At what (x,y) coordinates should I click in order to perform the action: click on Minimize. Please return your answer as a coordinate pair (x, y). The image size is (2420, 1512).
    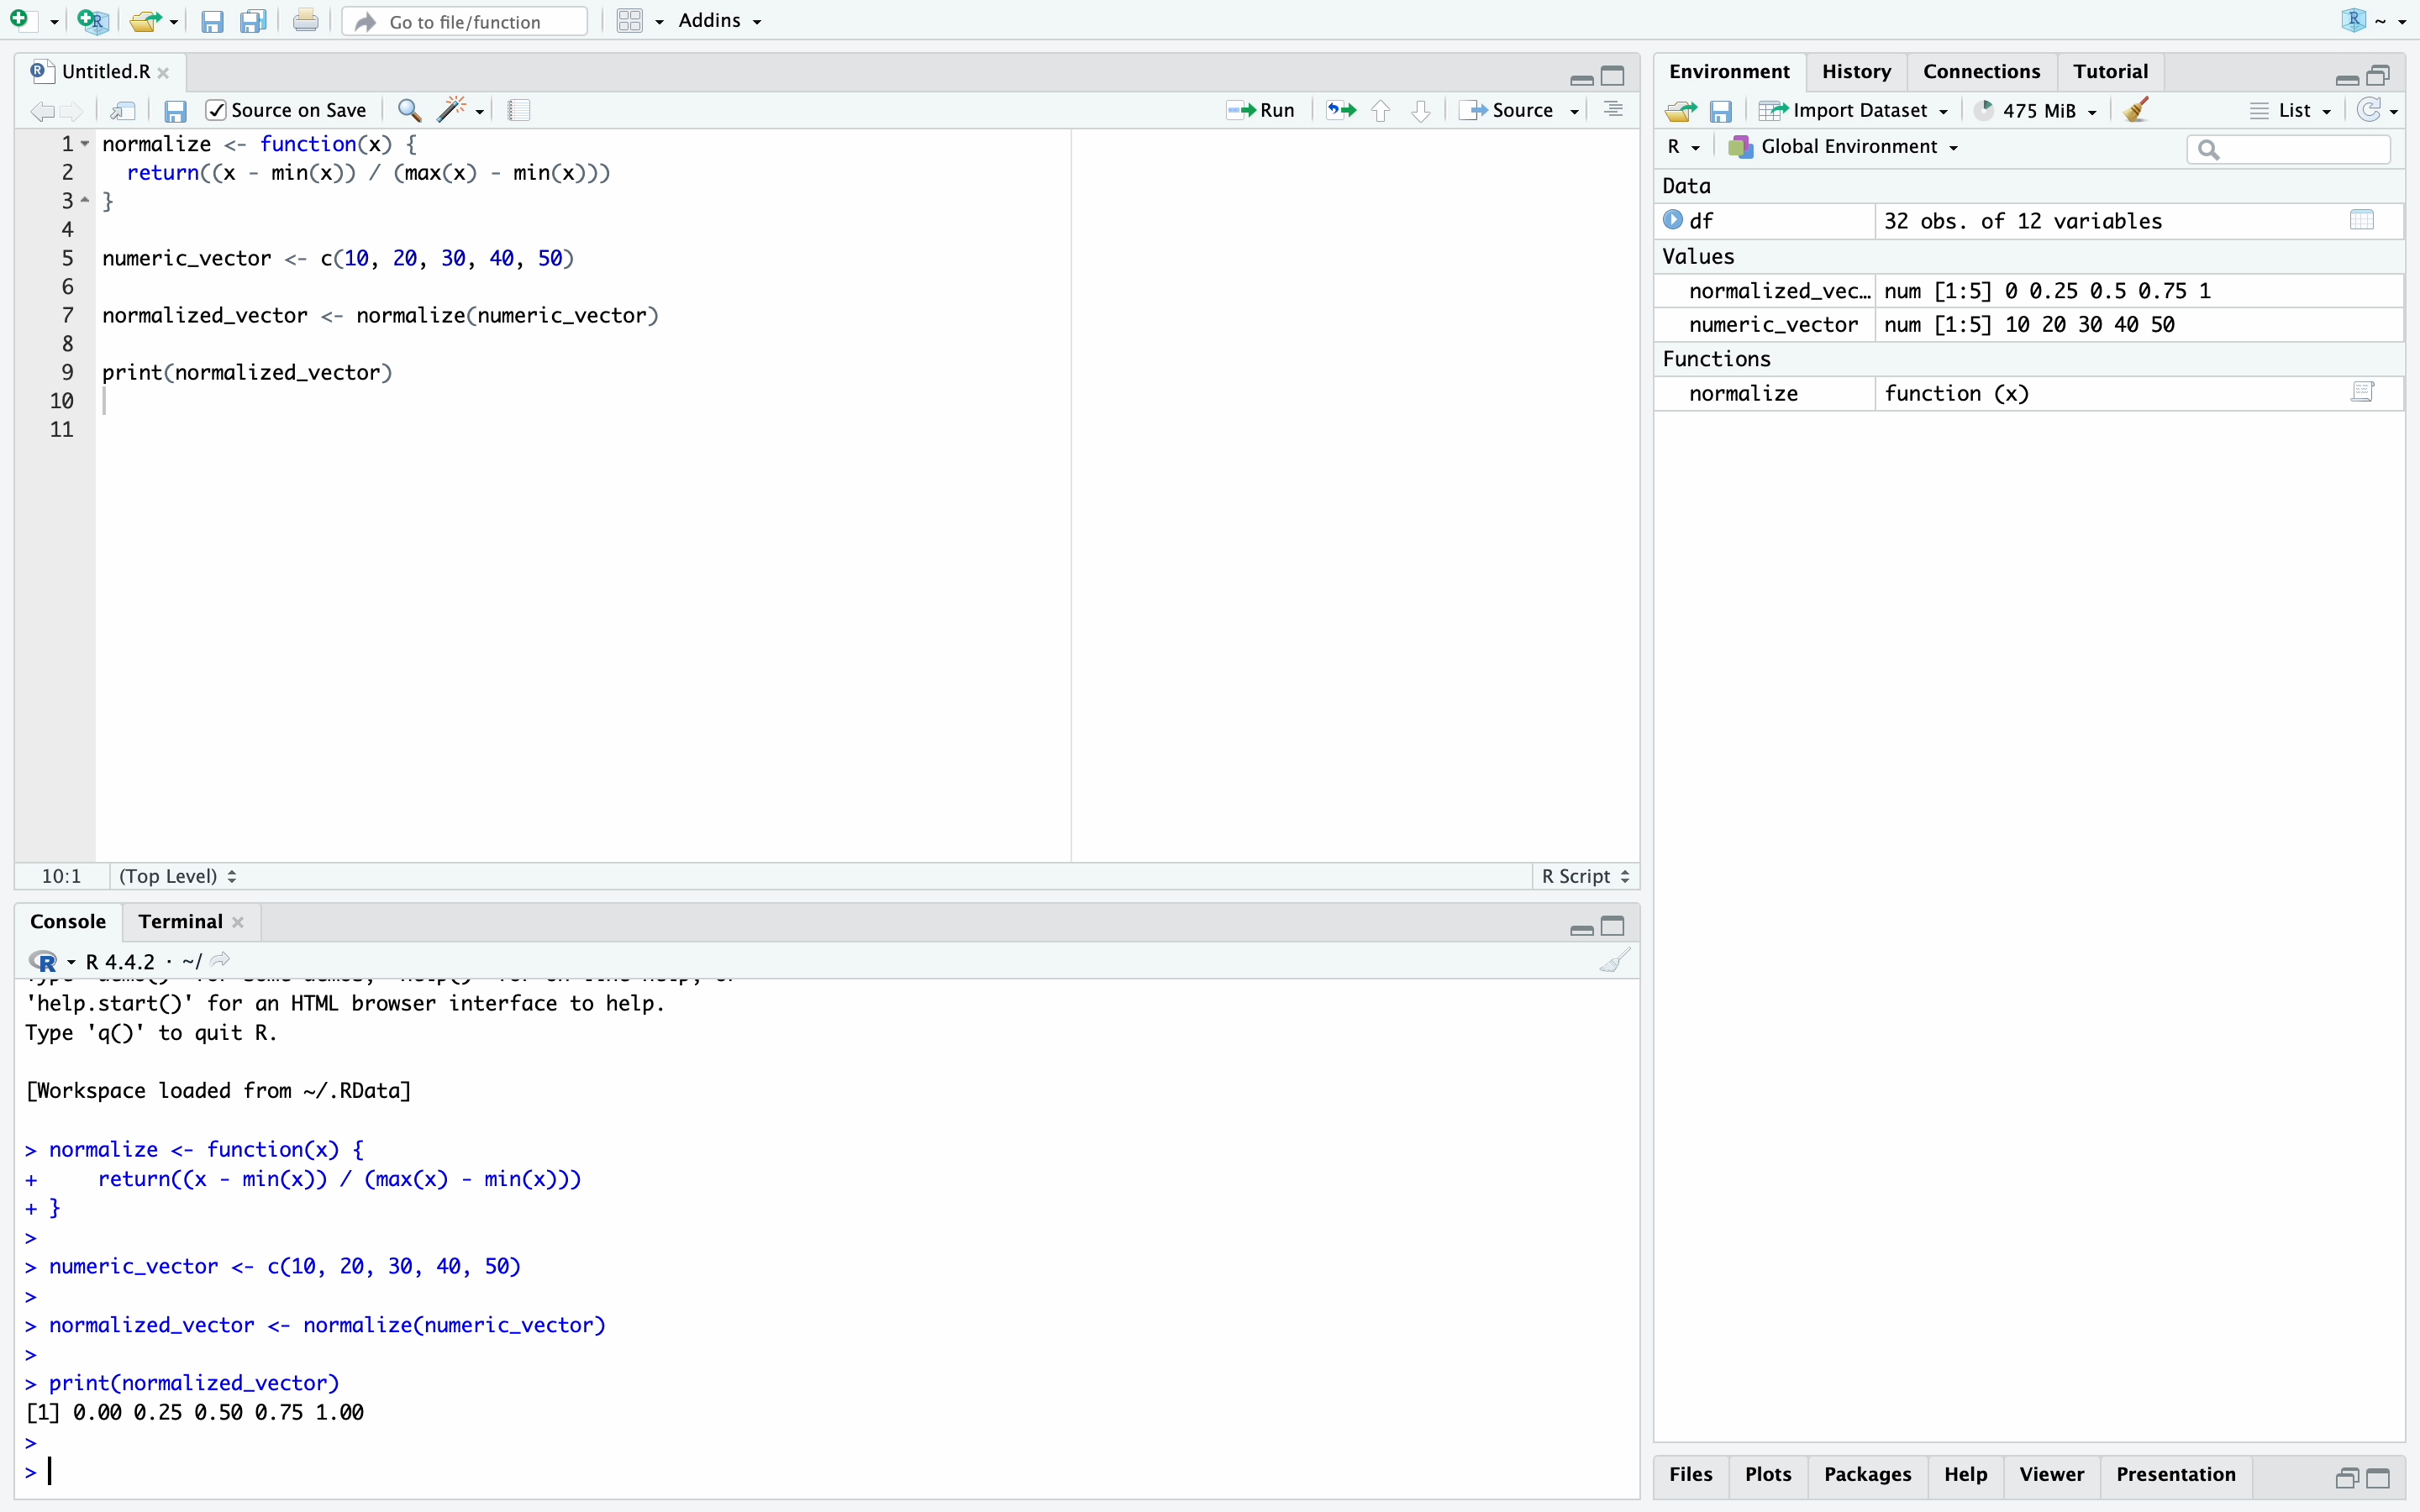
    Looking at the image, I should click on (1576, 77).